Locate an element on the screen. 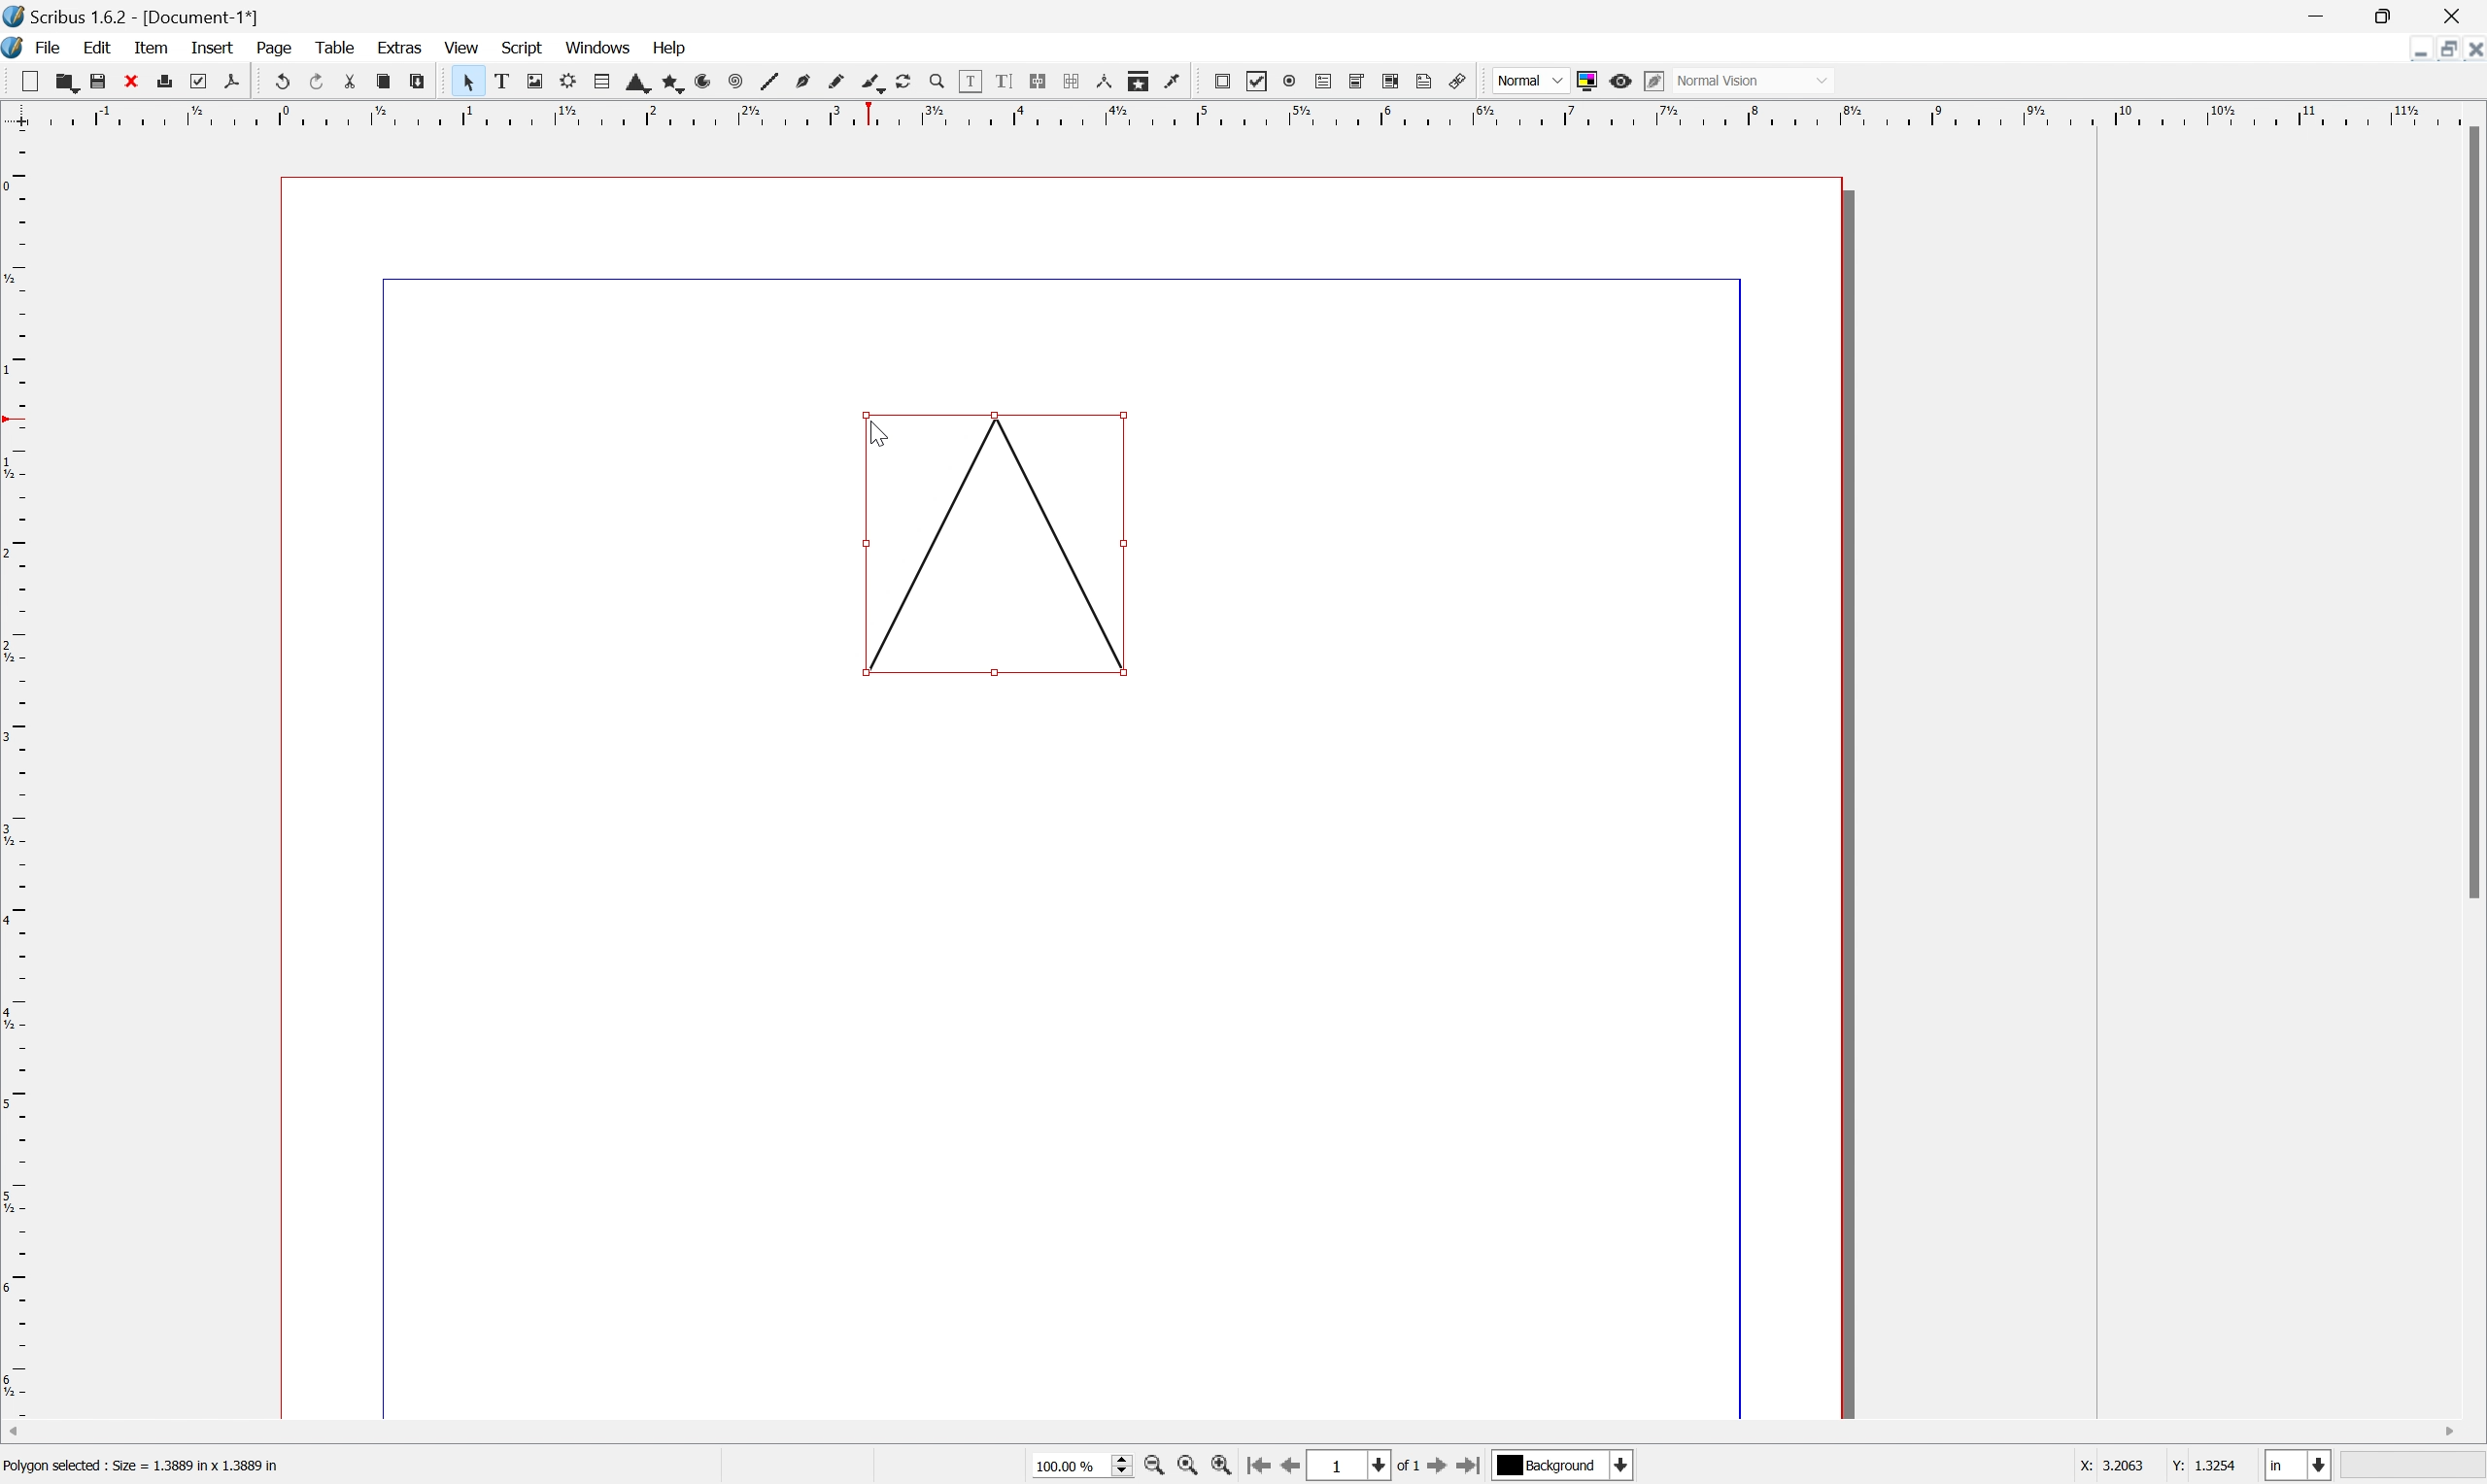  Shape is located at coordinates (630, 85).